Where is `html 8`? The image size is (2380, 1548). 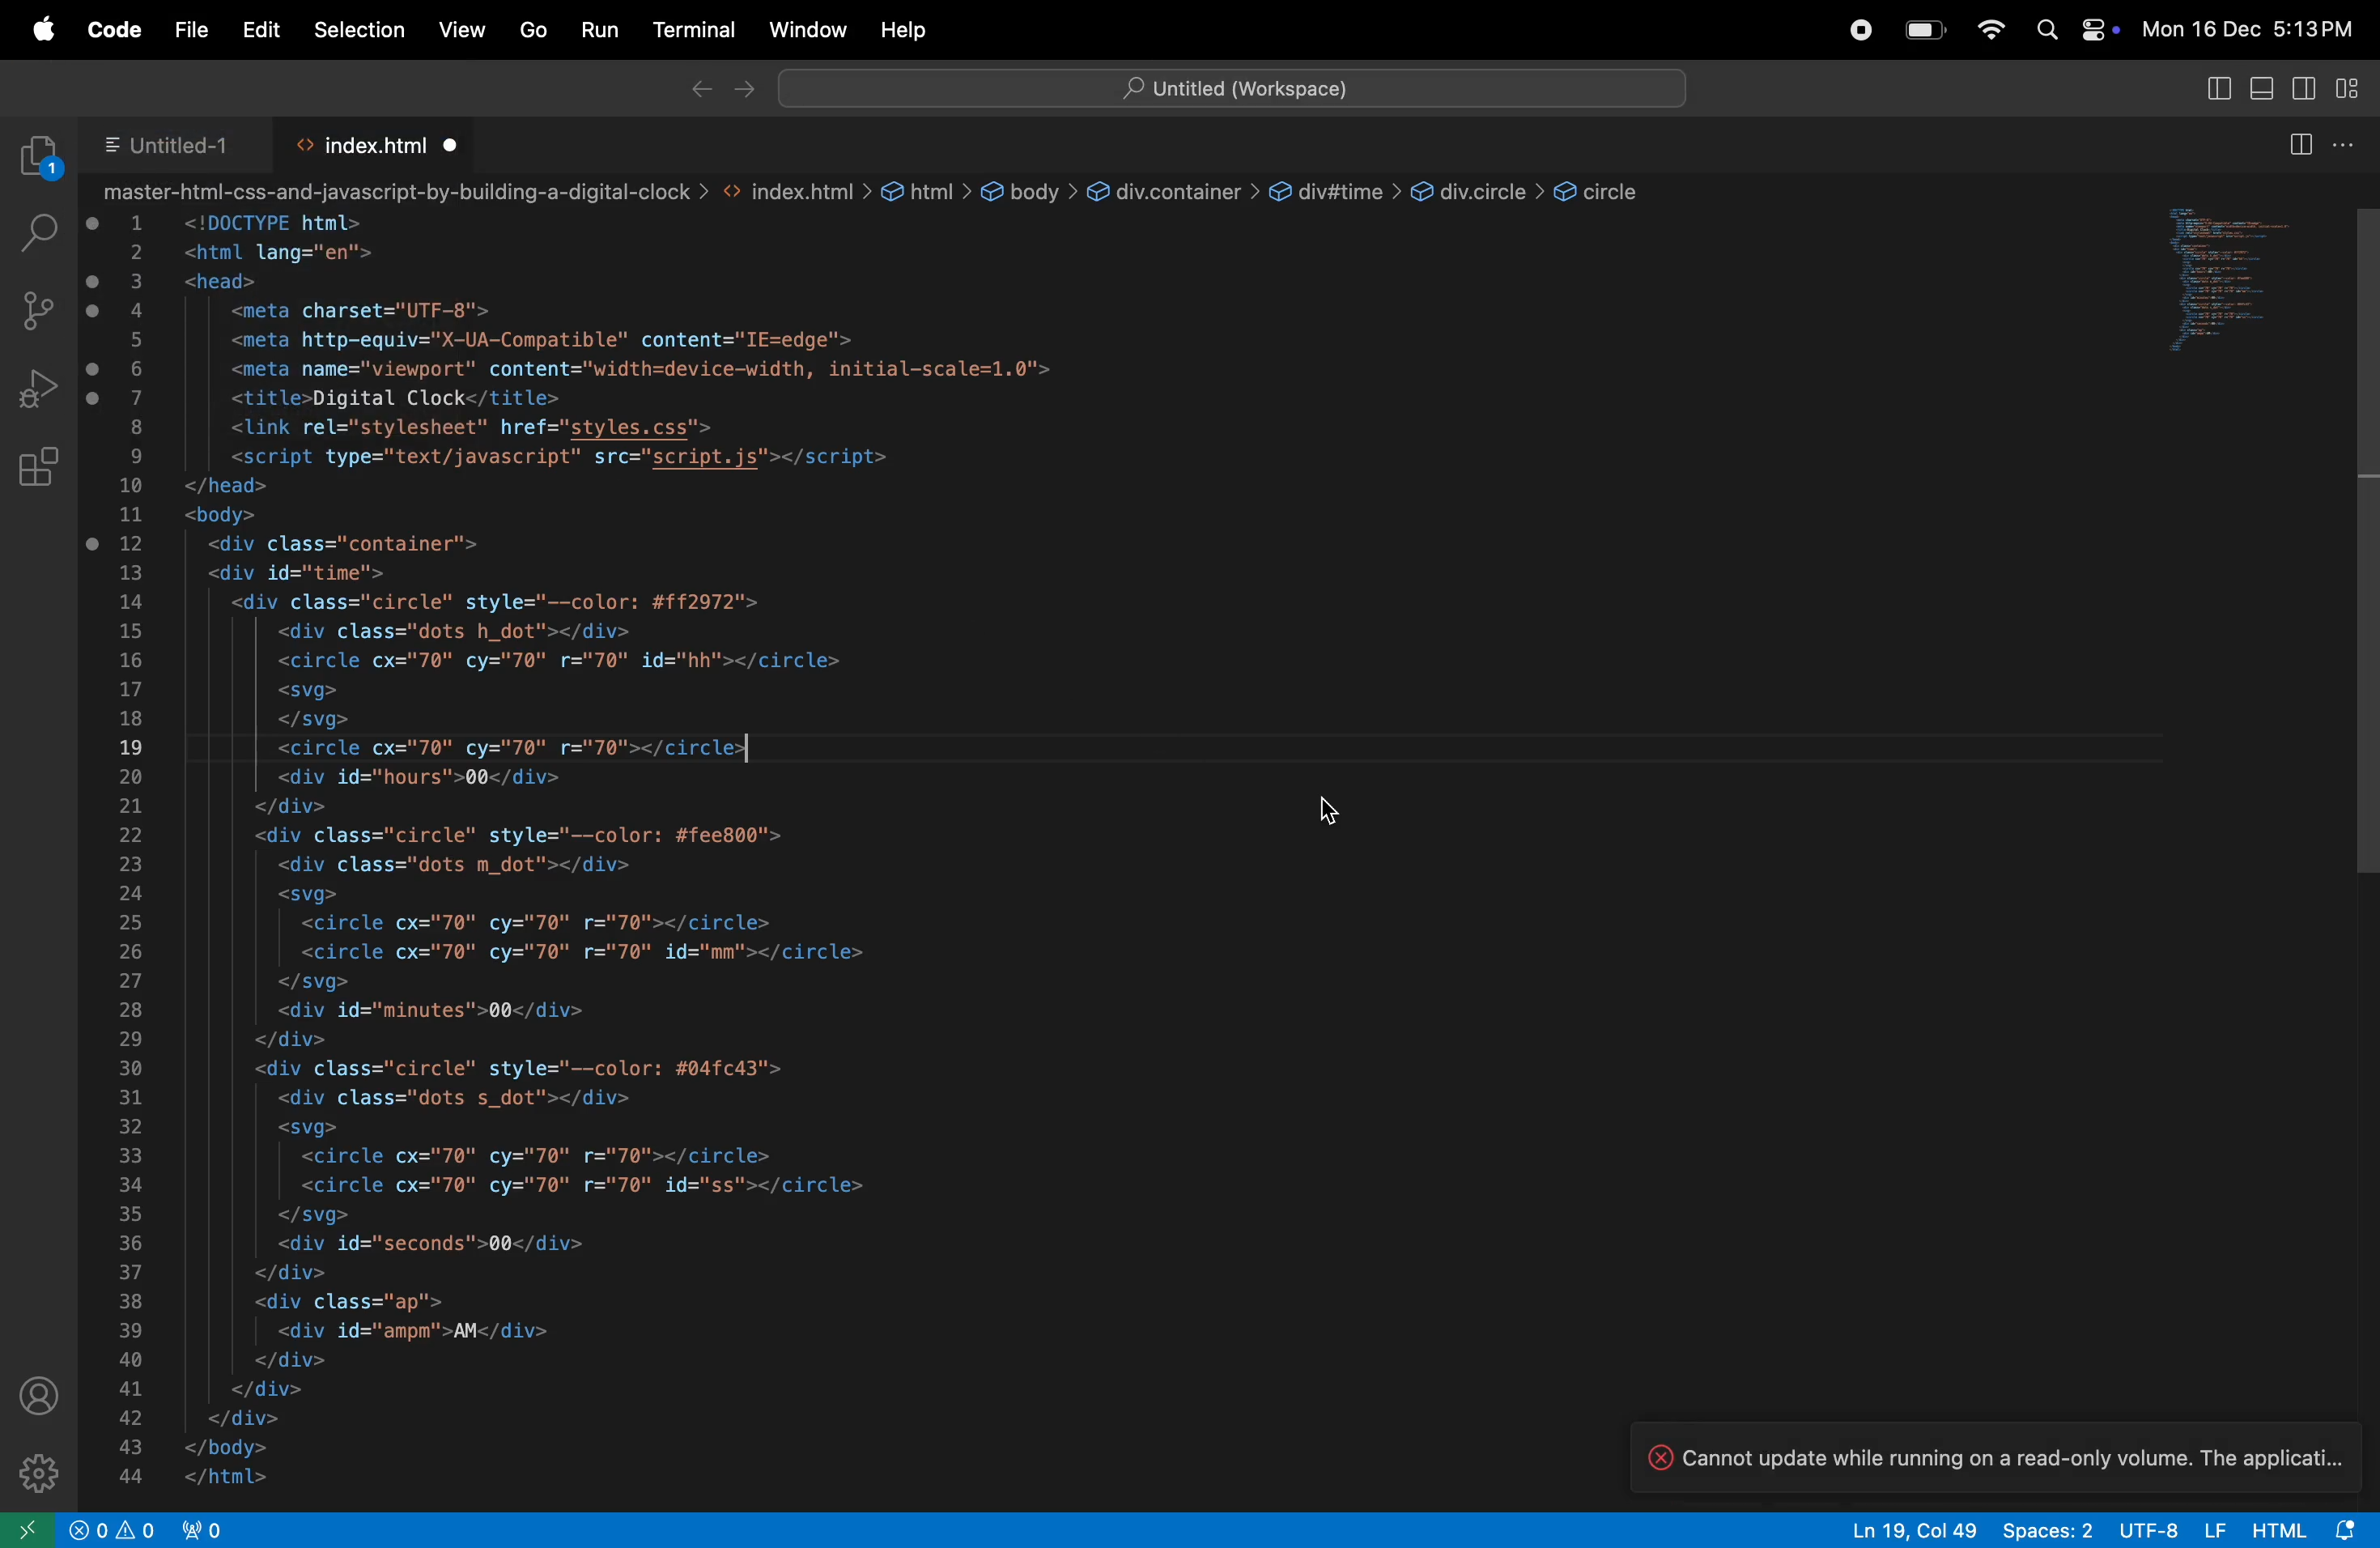 html 8 is located at coordinates (2303, 1529).